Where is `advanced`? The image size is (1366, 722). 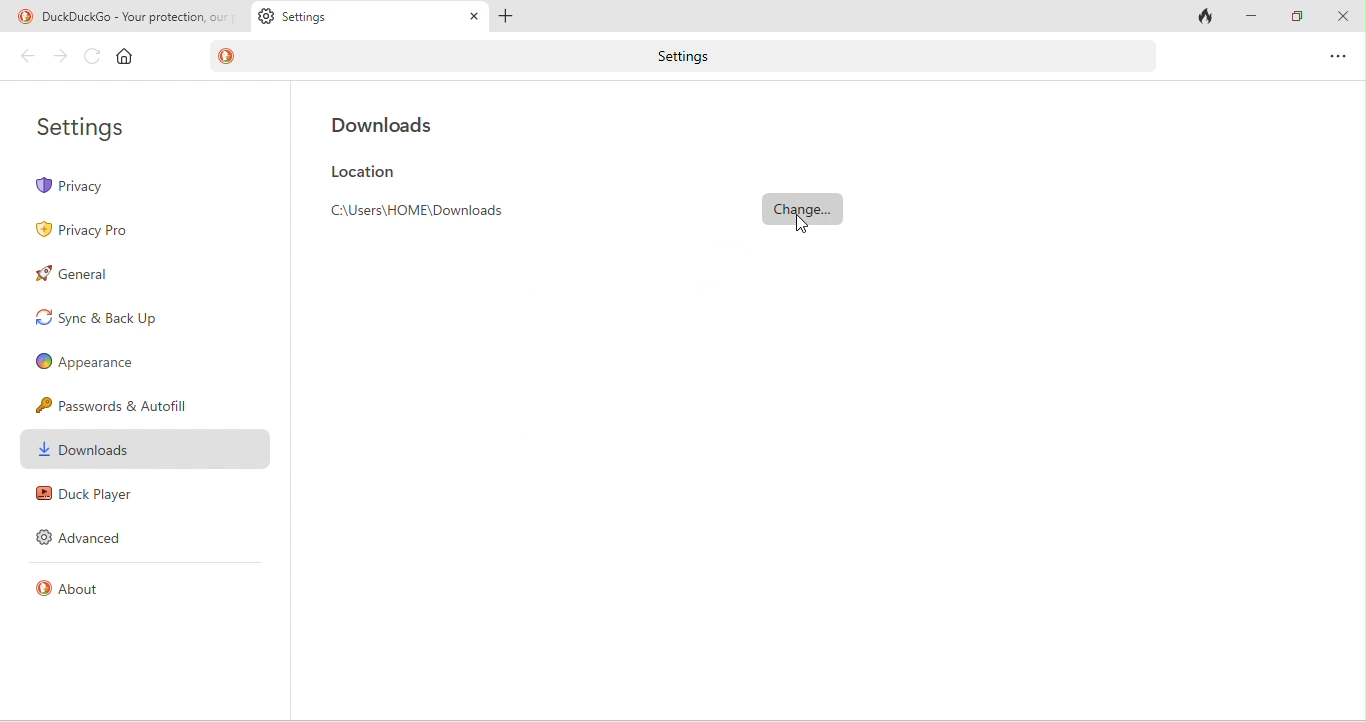
advanced is located at coordinates (82, 542).